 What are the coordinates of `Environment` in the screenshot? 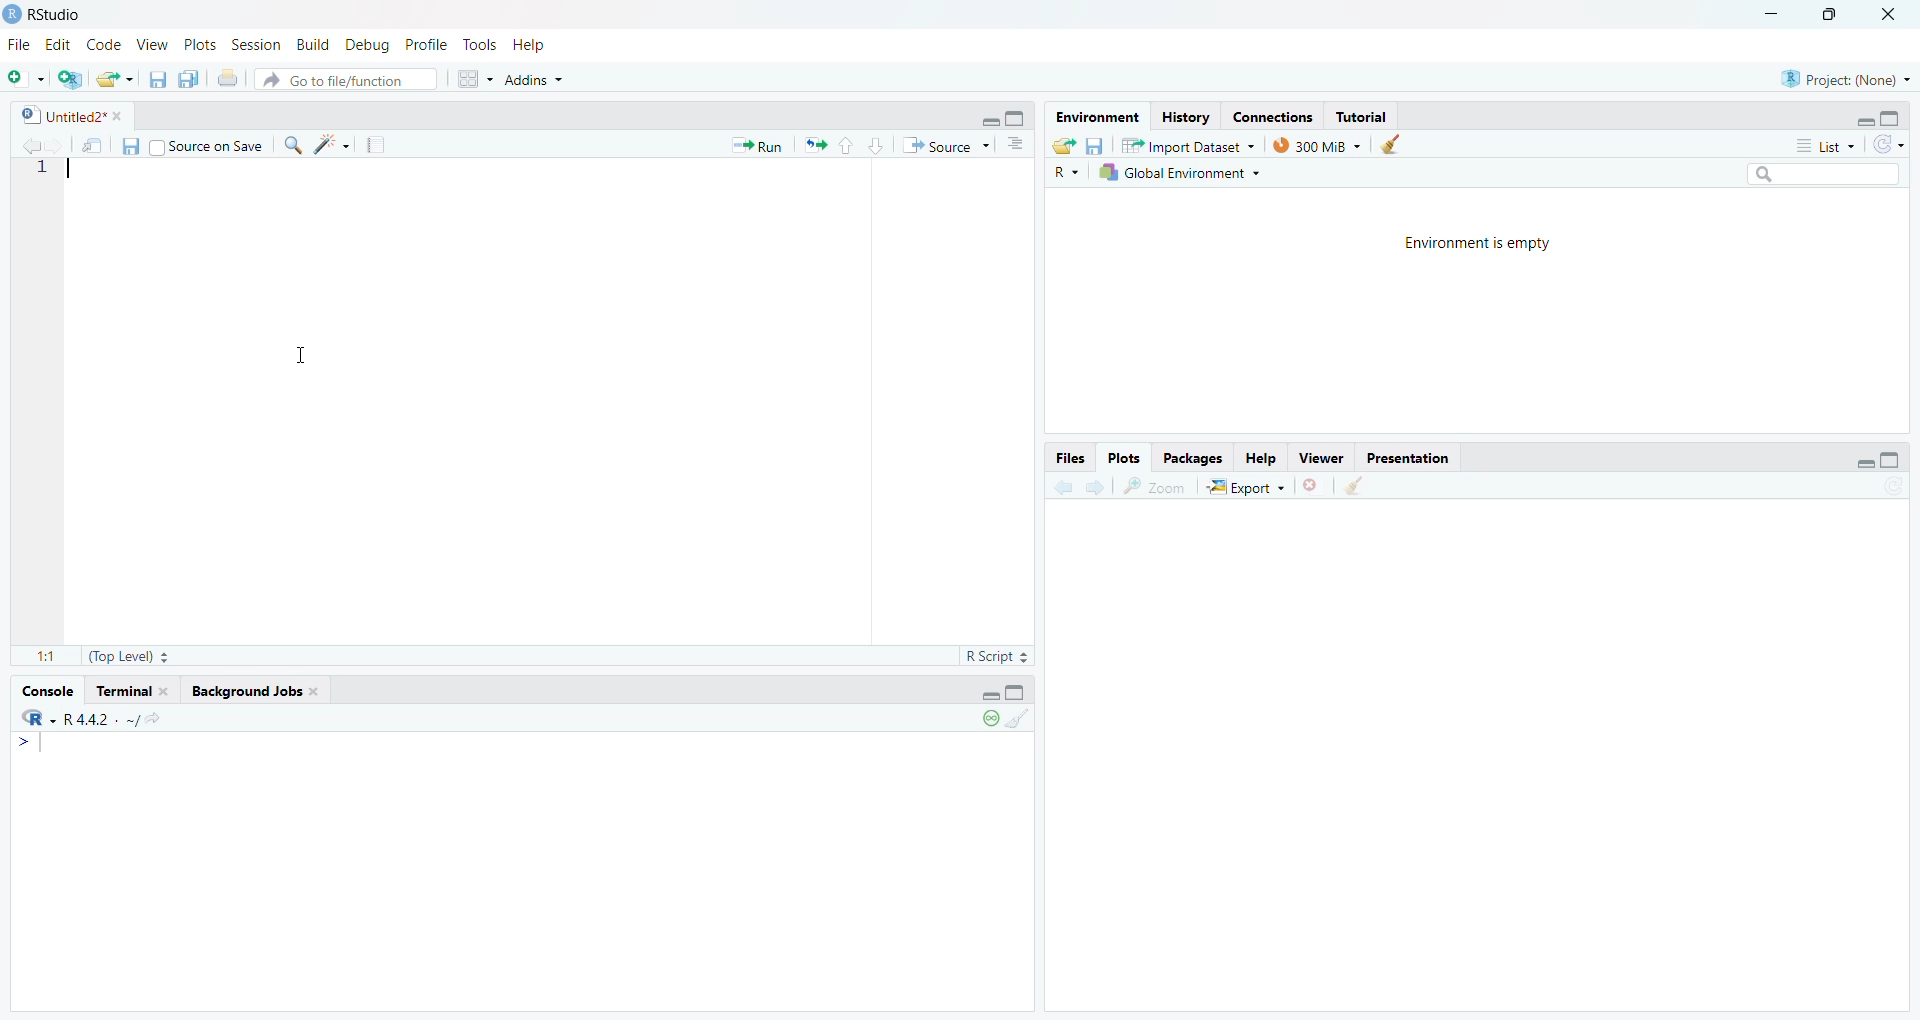 It's located at (1095, 117).